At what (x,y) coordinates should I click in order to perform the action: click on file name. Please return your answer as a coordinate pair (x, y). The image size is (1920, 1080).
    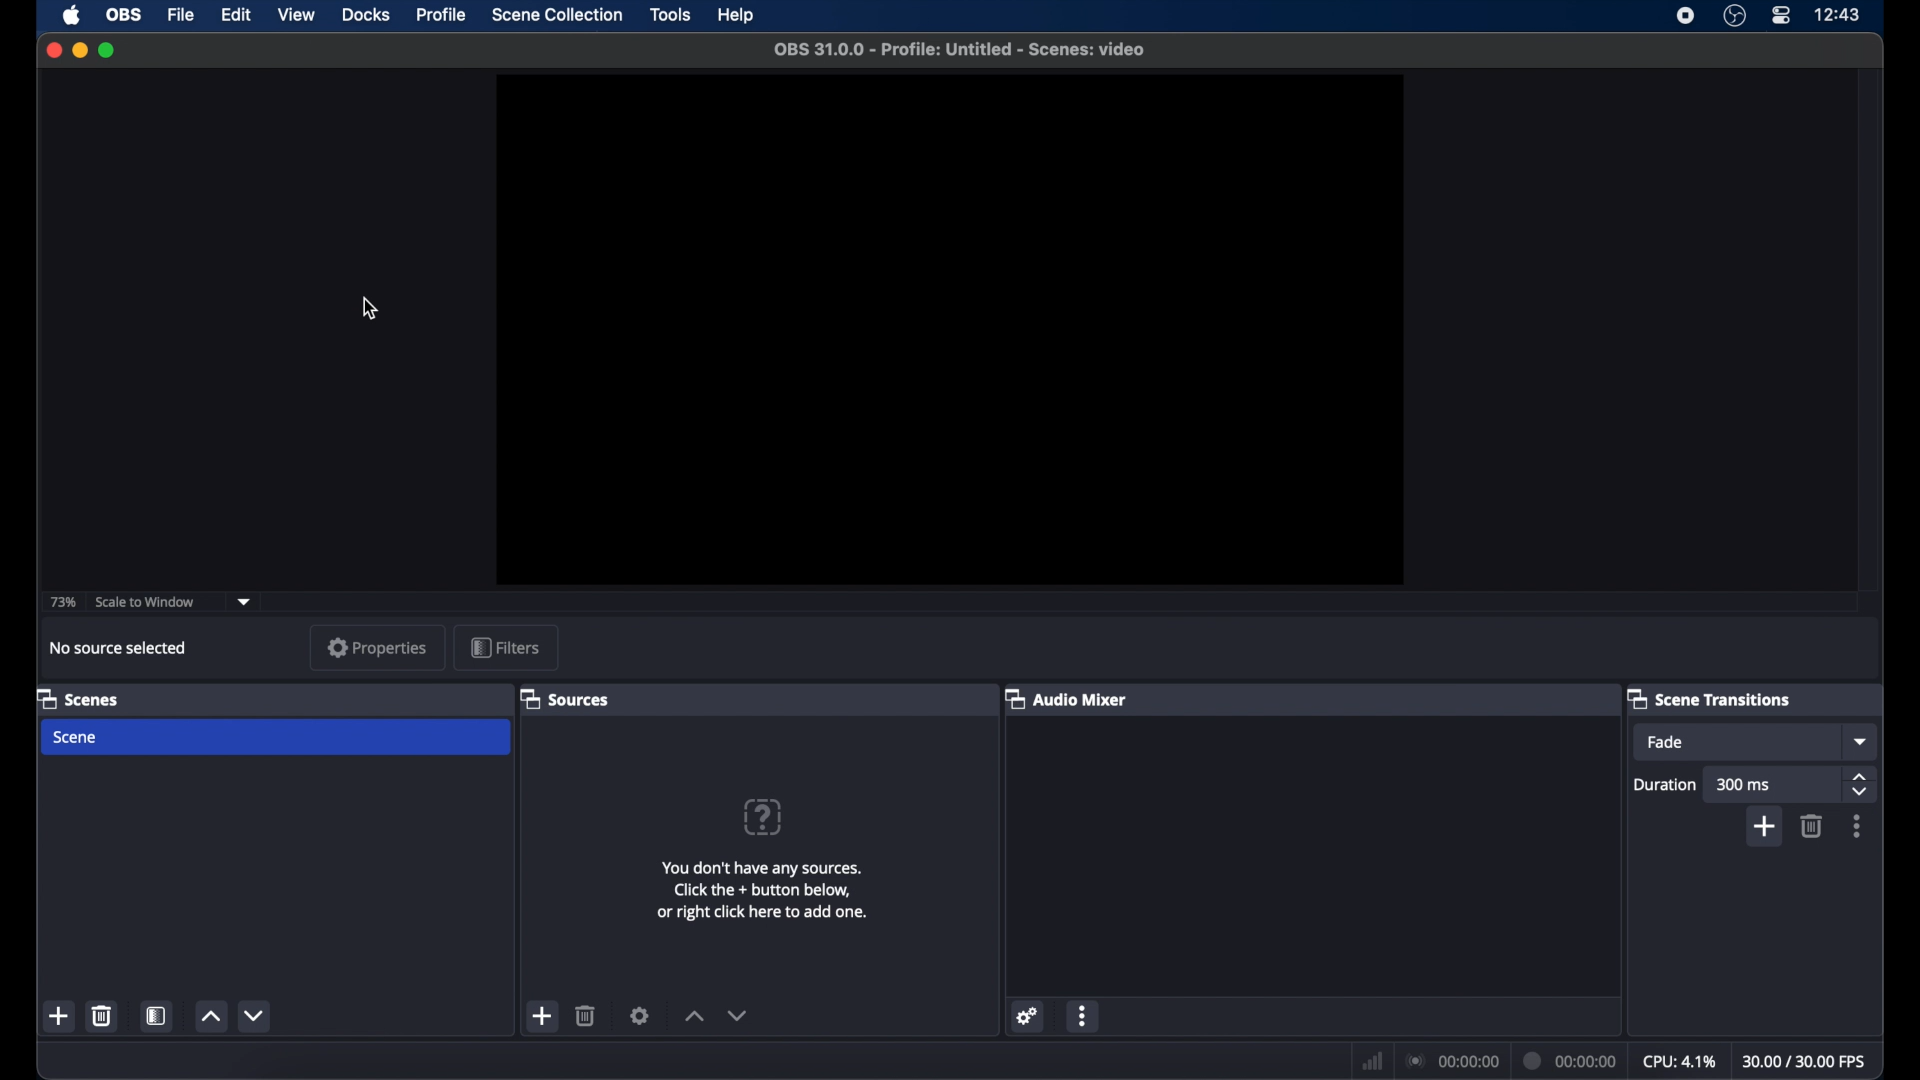
    Looking at the image, I should click on (961, 49).